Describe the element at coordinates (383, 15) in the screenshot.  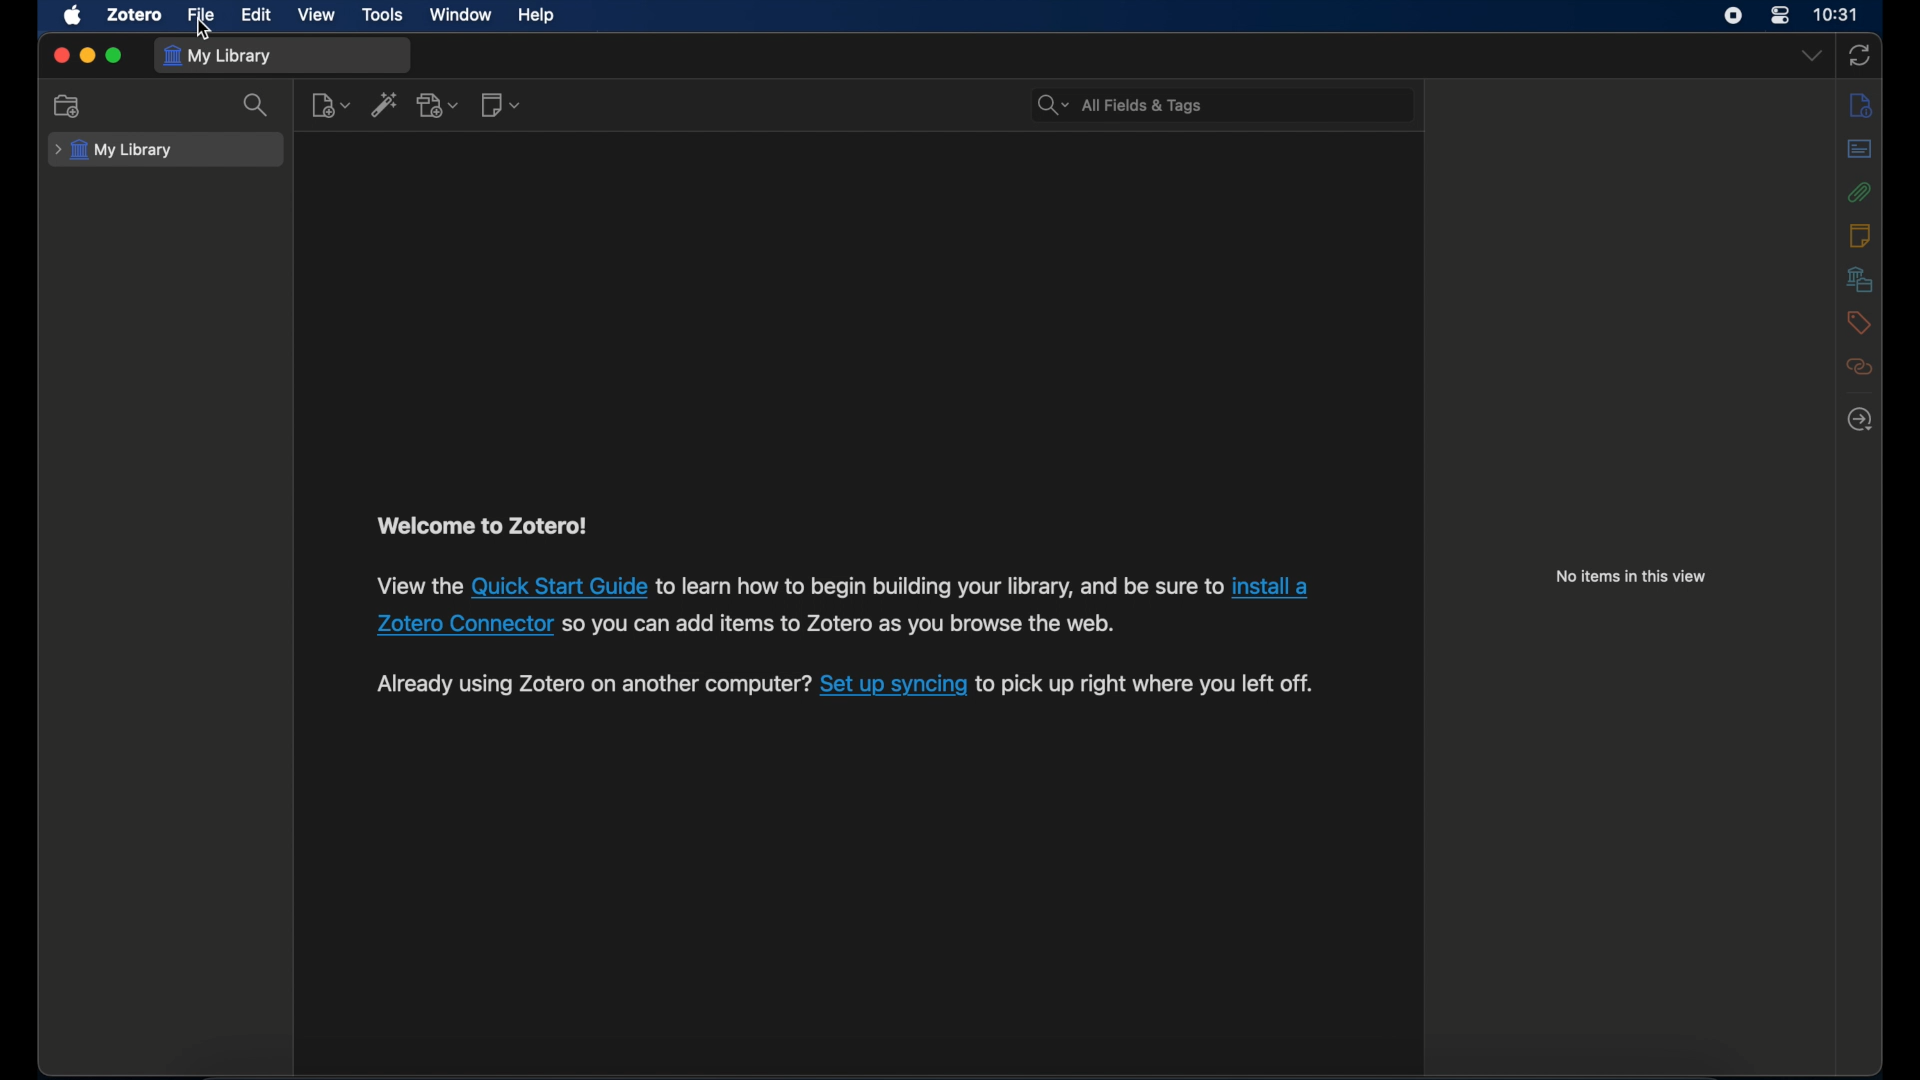
I see `tools` at that location.